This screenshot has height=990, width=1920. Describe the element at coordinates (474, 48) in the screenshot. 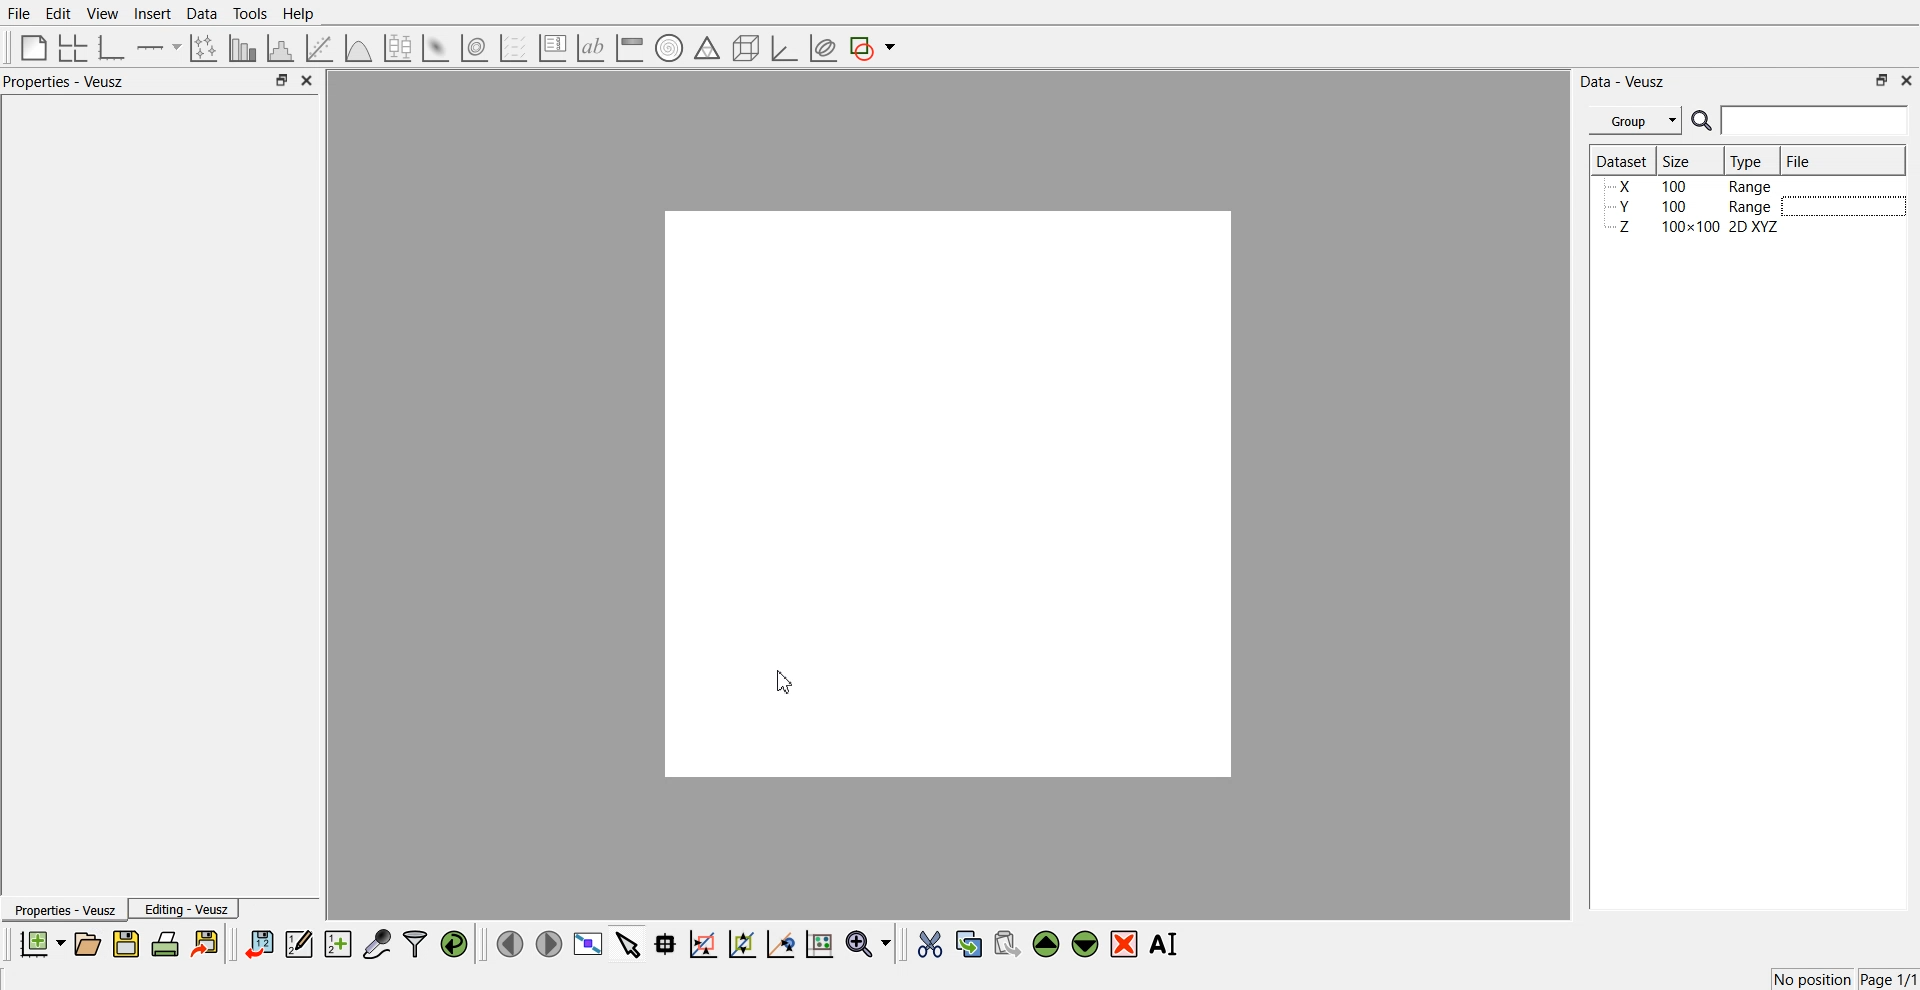

I see `3D Volume` at that location.